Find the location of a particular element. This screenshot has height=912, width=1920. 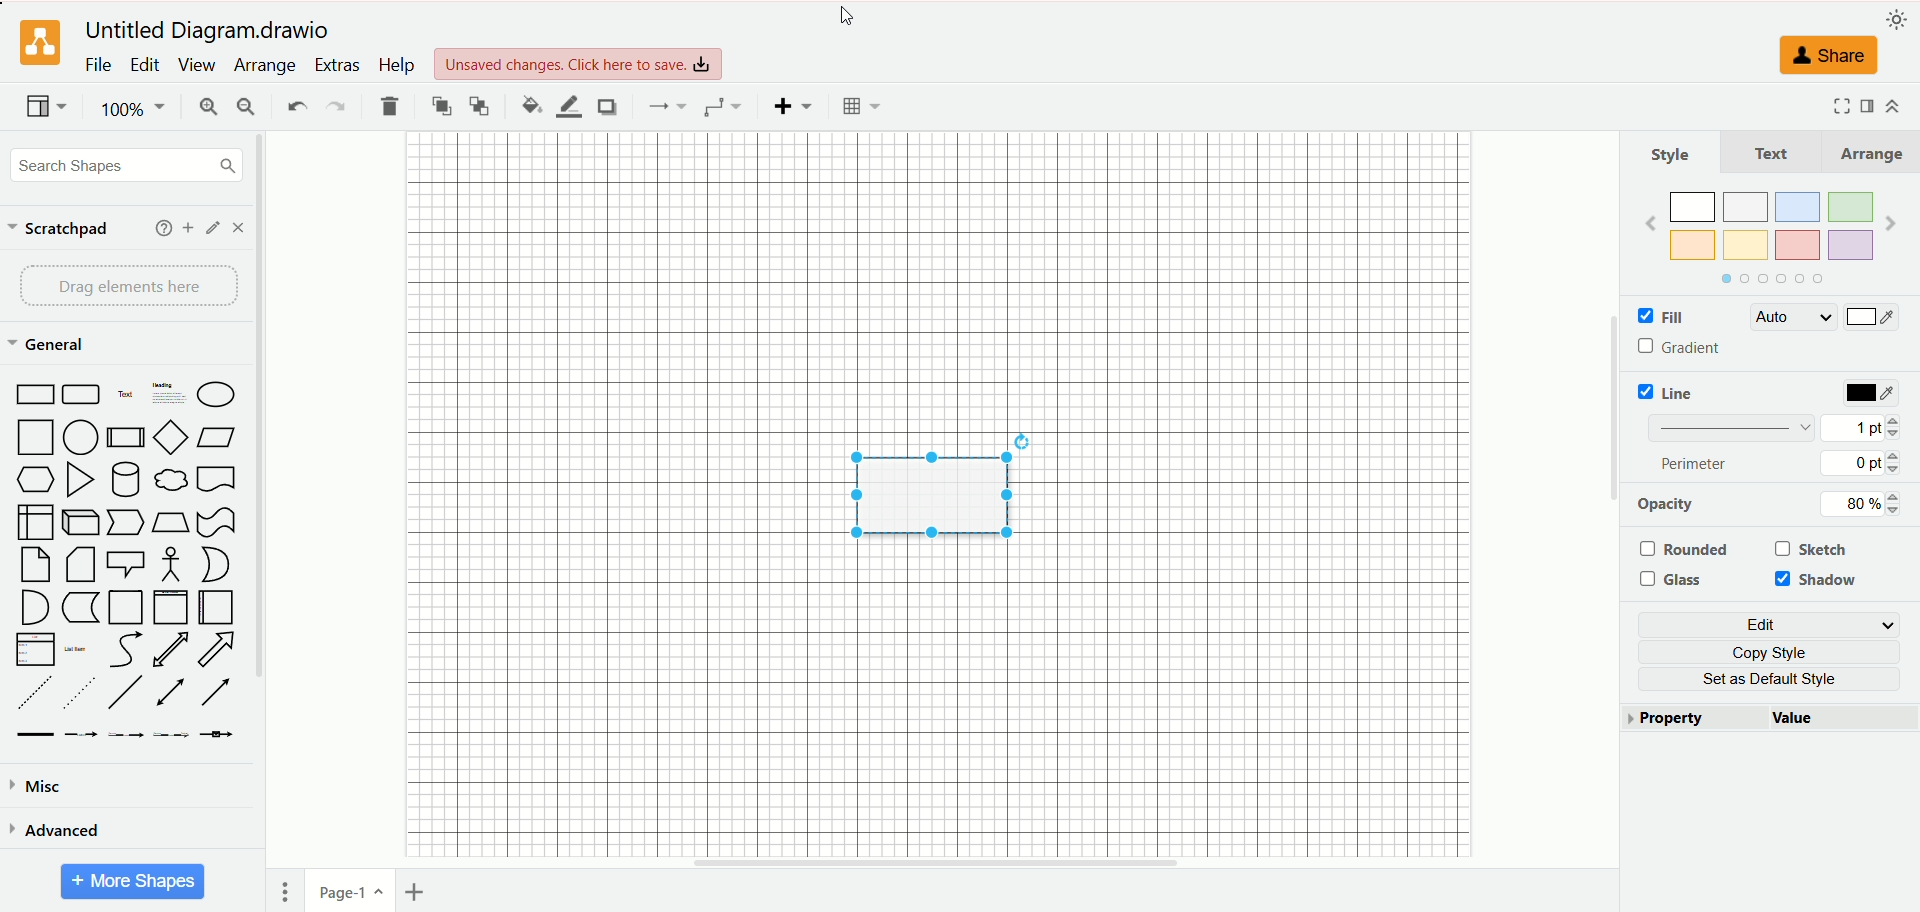

zoom in is located at coordinates (205, 109).